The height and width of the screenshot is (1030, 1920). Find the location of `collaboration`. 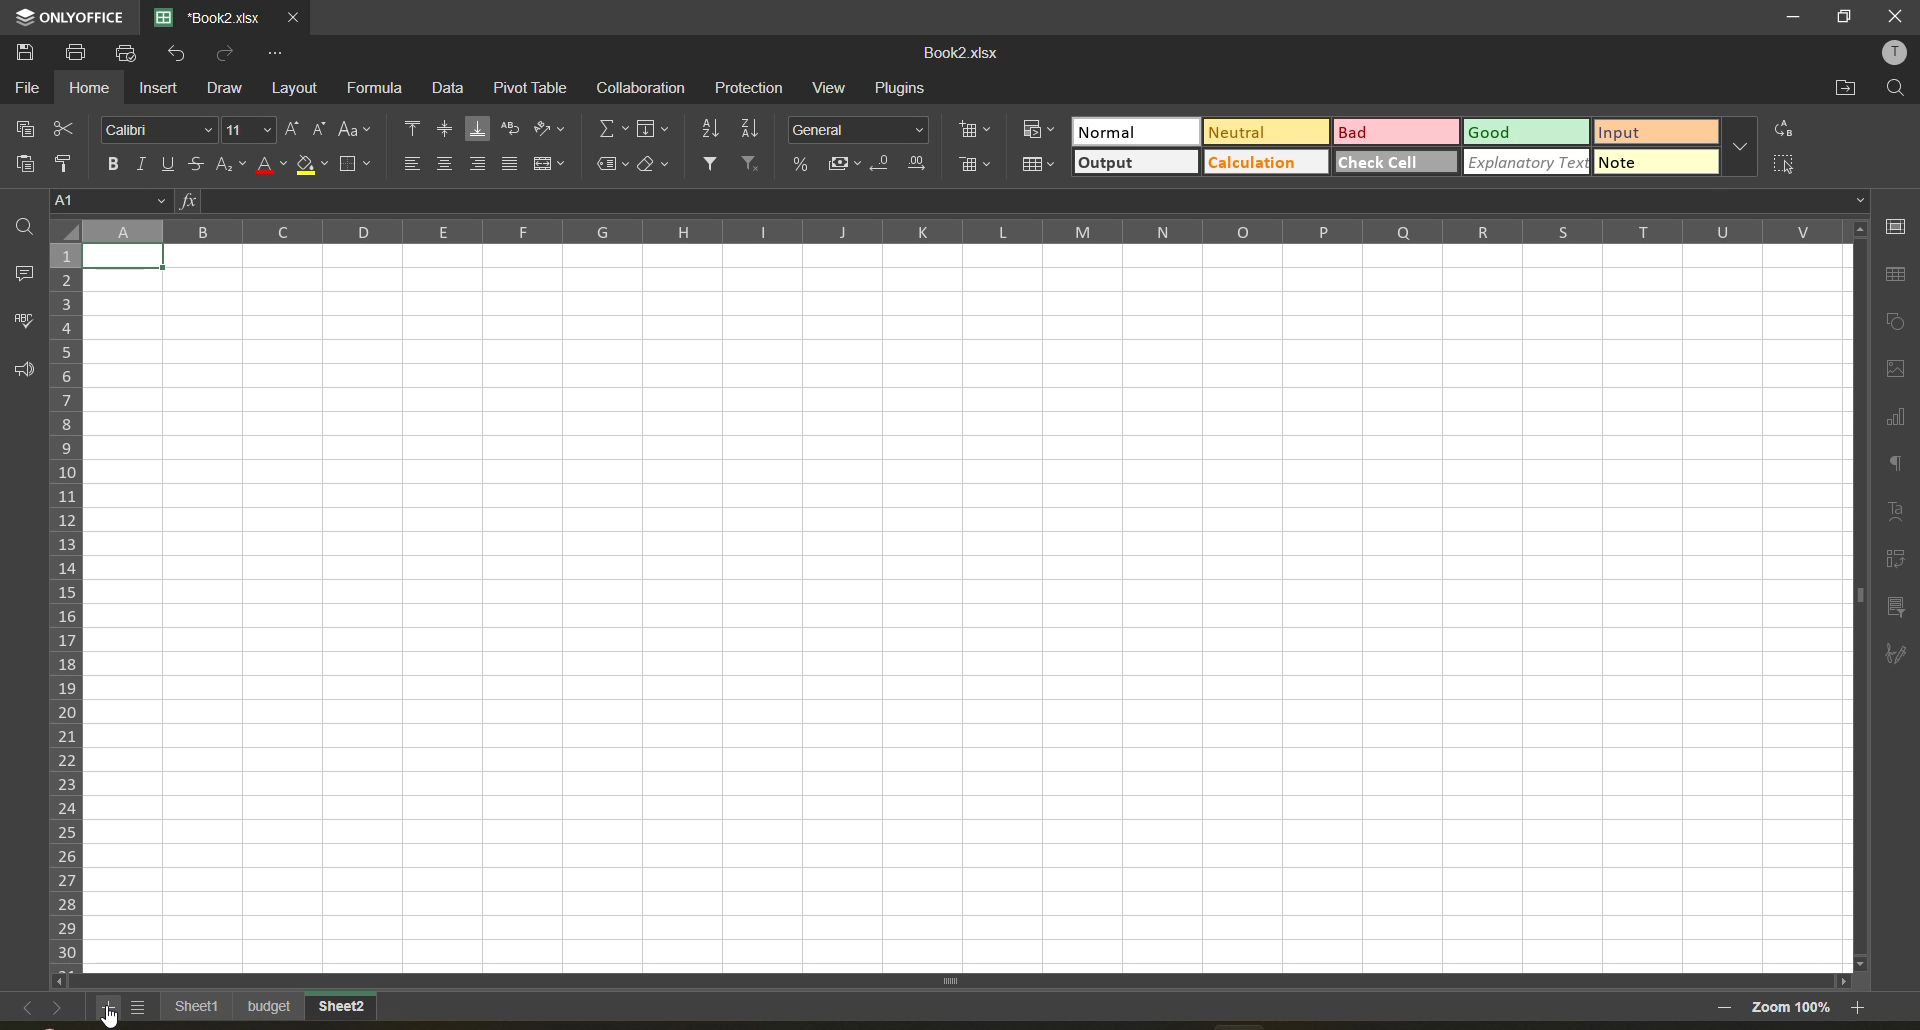

collaboration is located at coordinates (641, 86).